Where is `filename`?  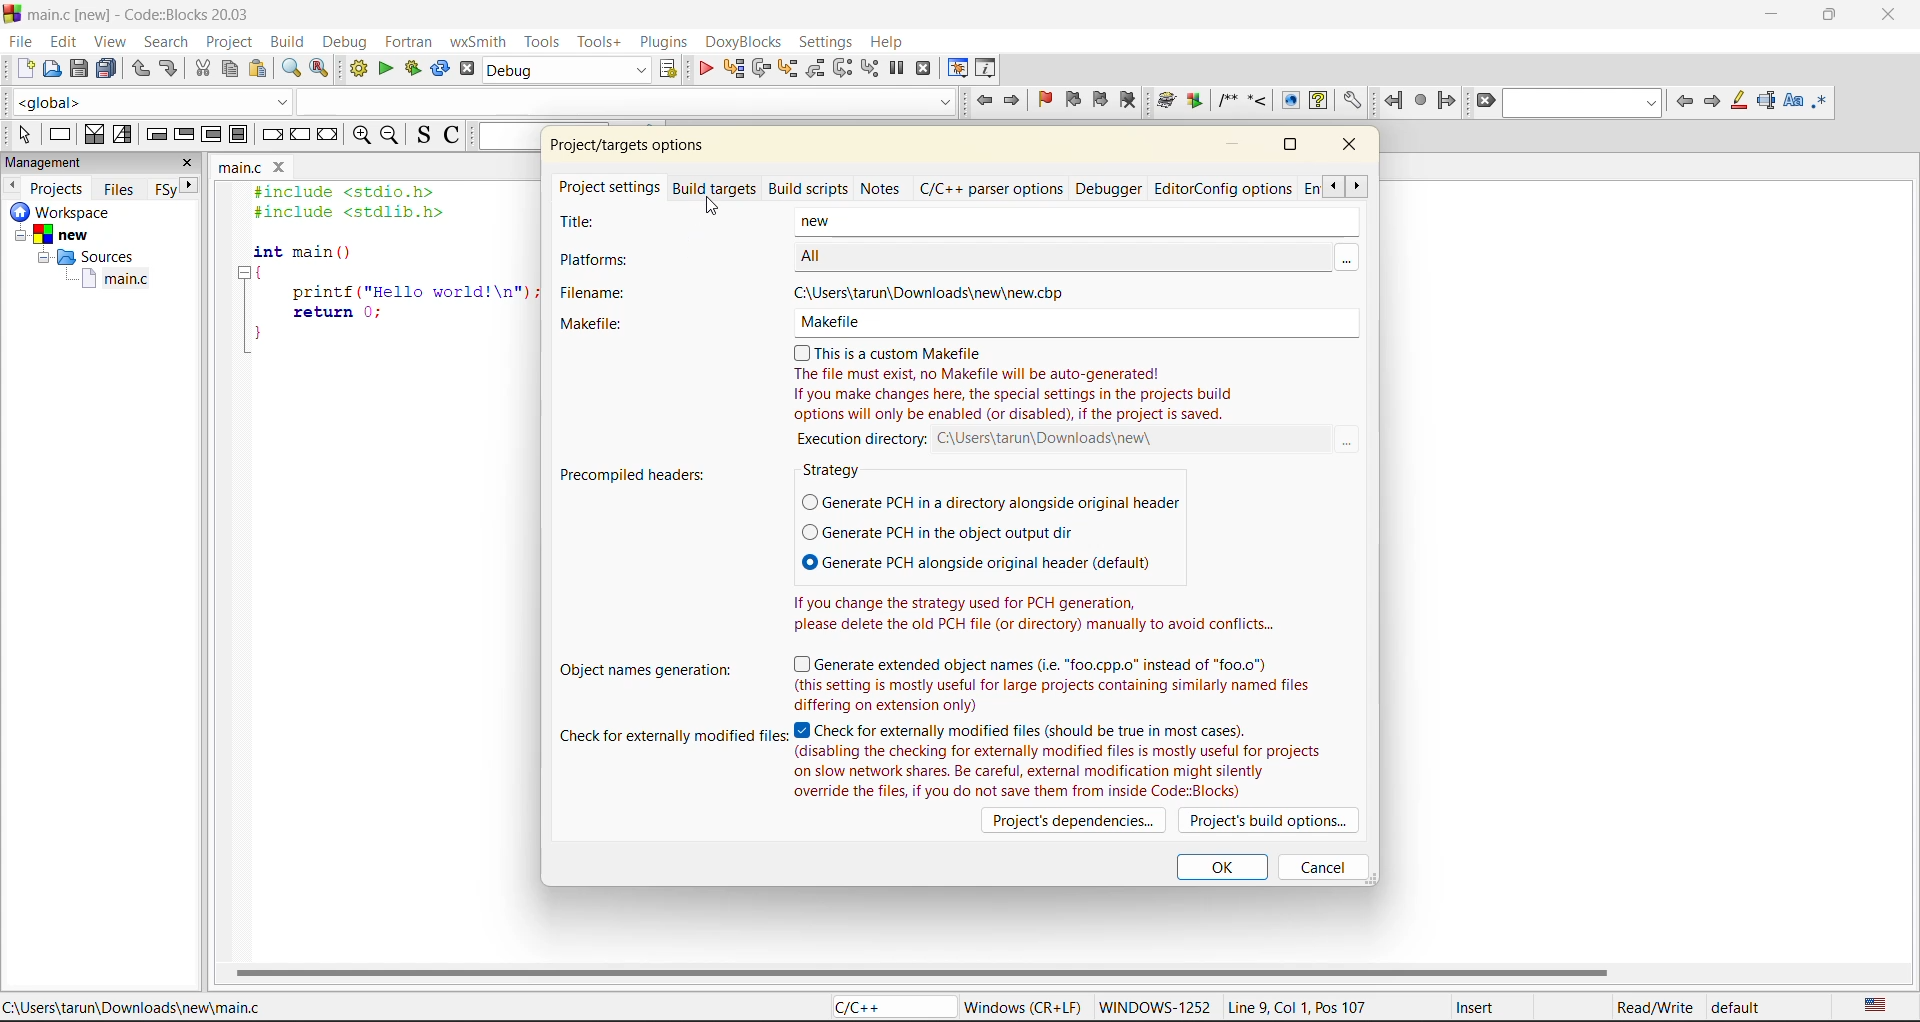 filename is located at coordinates (631, 293).